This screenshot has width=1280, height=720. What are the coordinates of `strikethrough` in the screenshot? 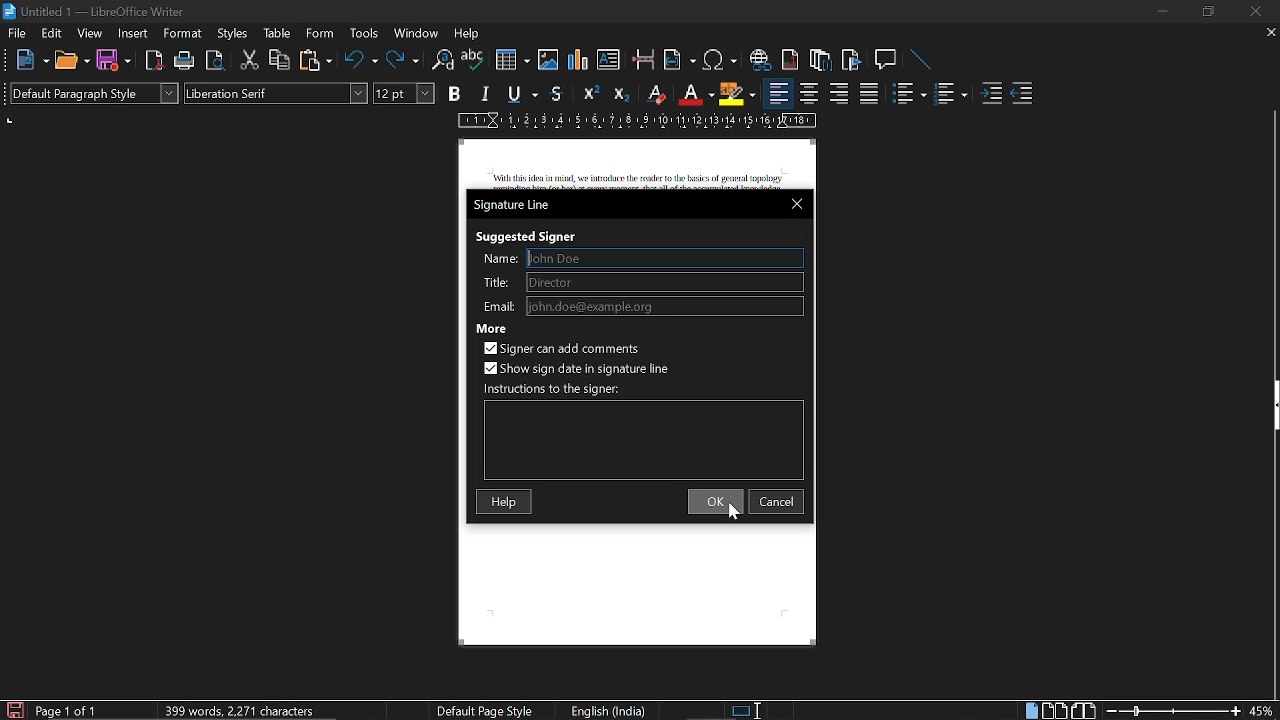 It's located at (557, 94).